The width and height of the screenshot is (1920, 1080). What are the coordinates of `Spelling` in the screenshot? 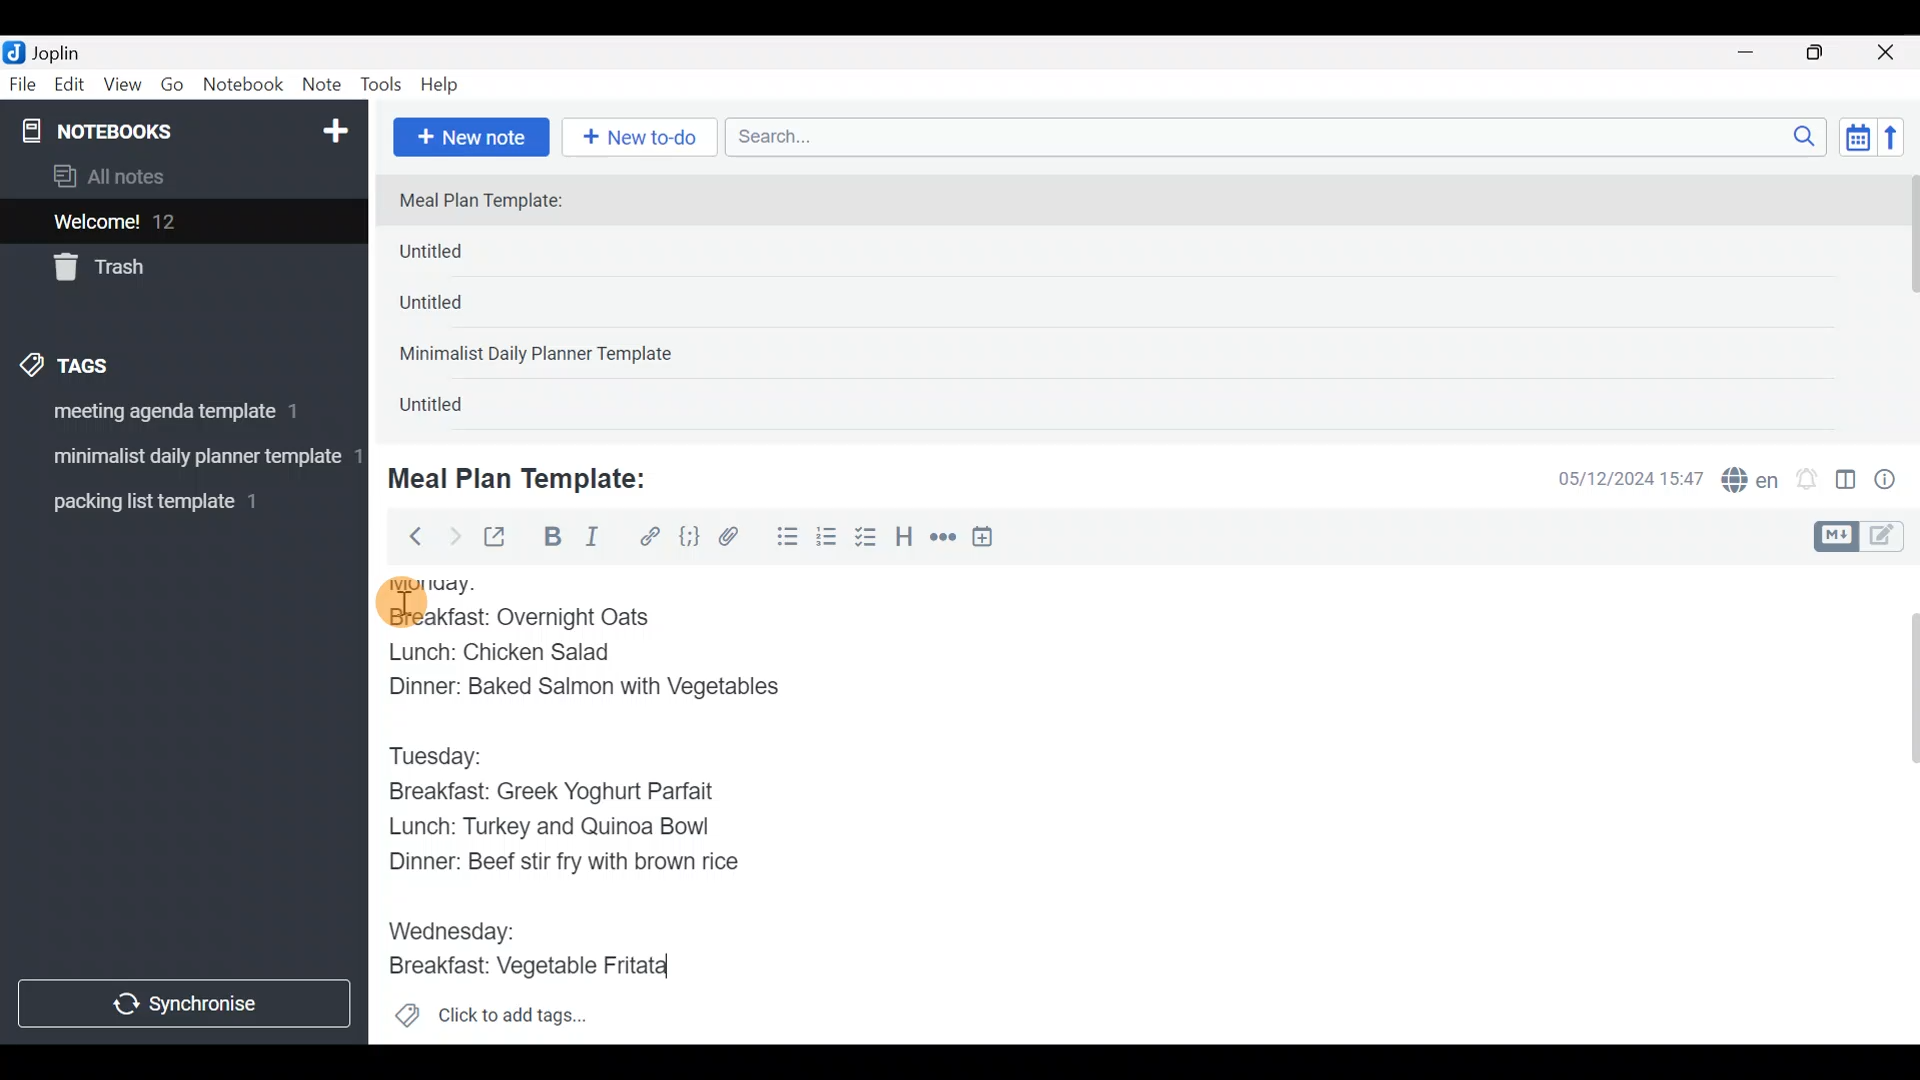 It's located at (1751, 482).